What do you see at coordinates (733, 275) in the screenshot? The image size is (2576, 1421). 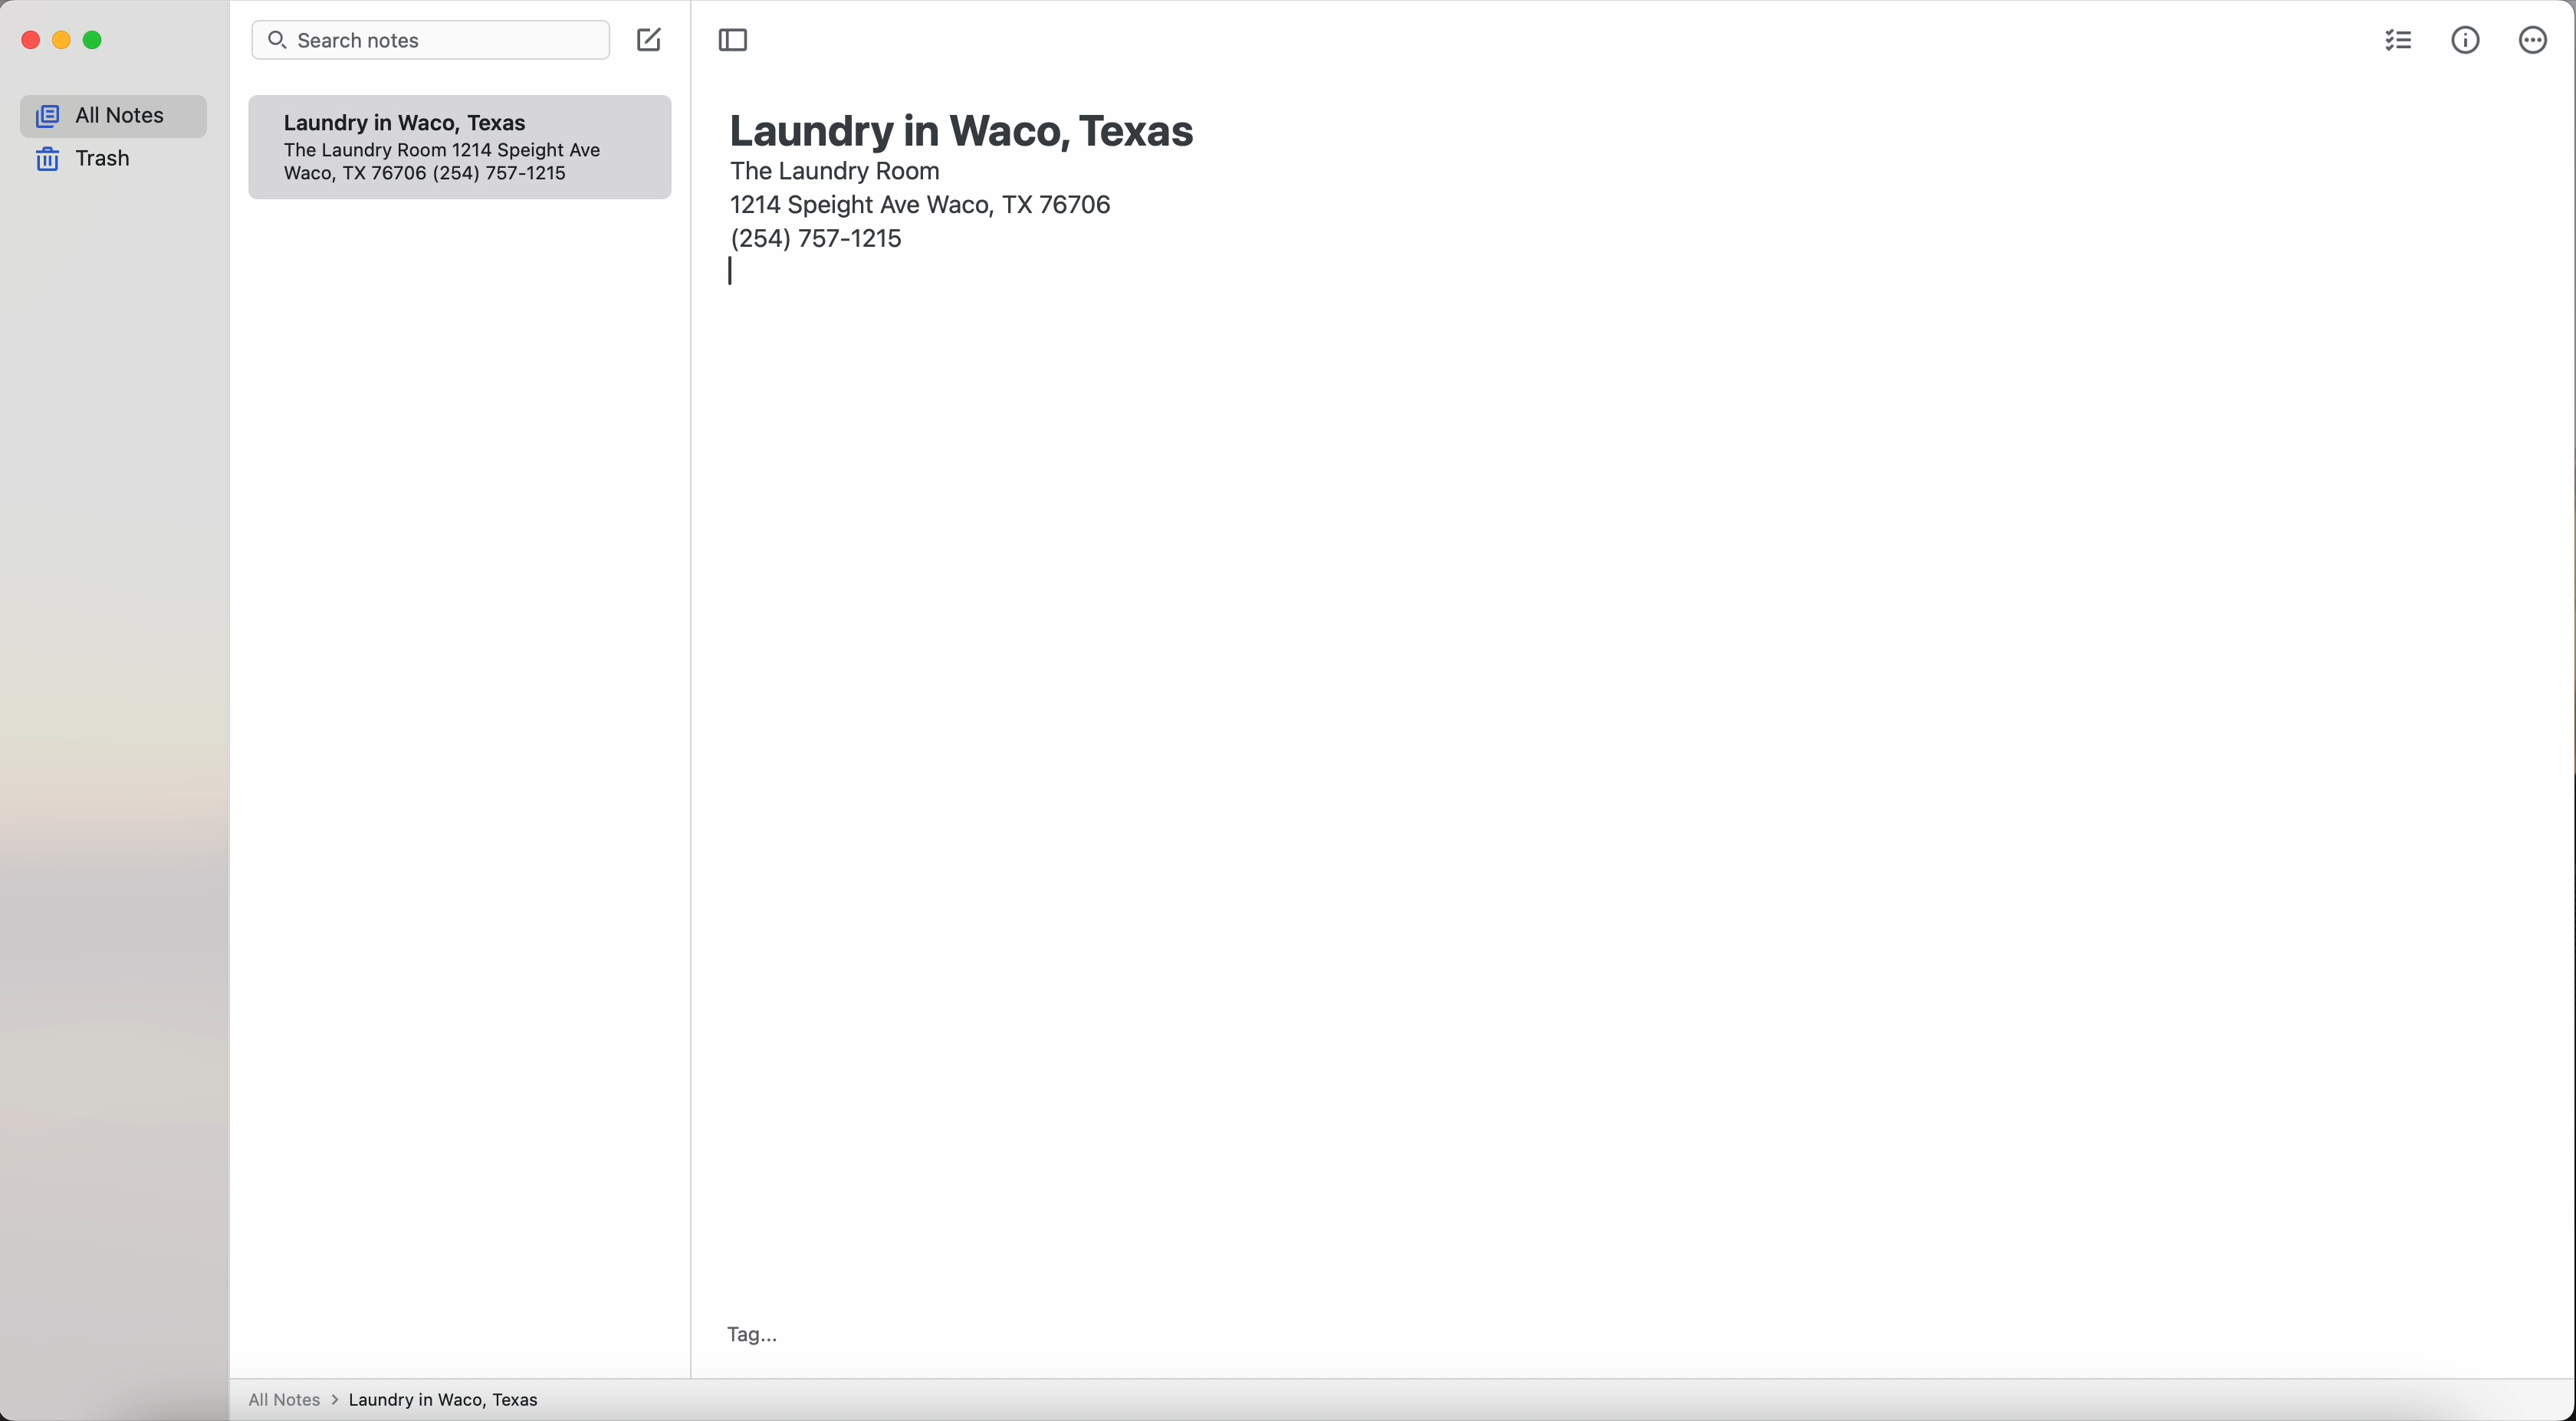 I see `enter` at bounding box center [733, 275].